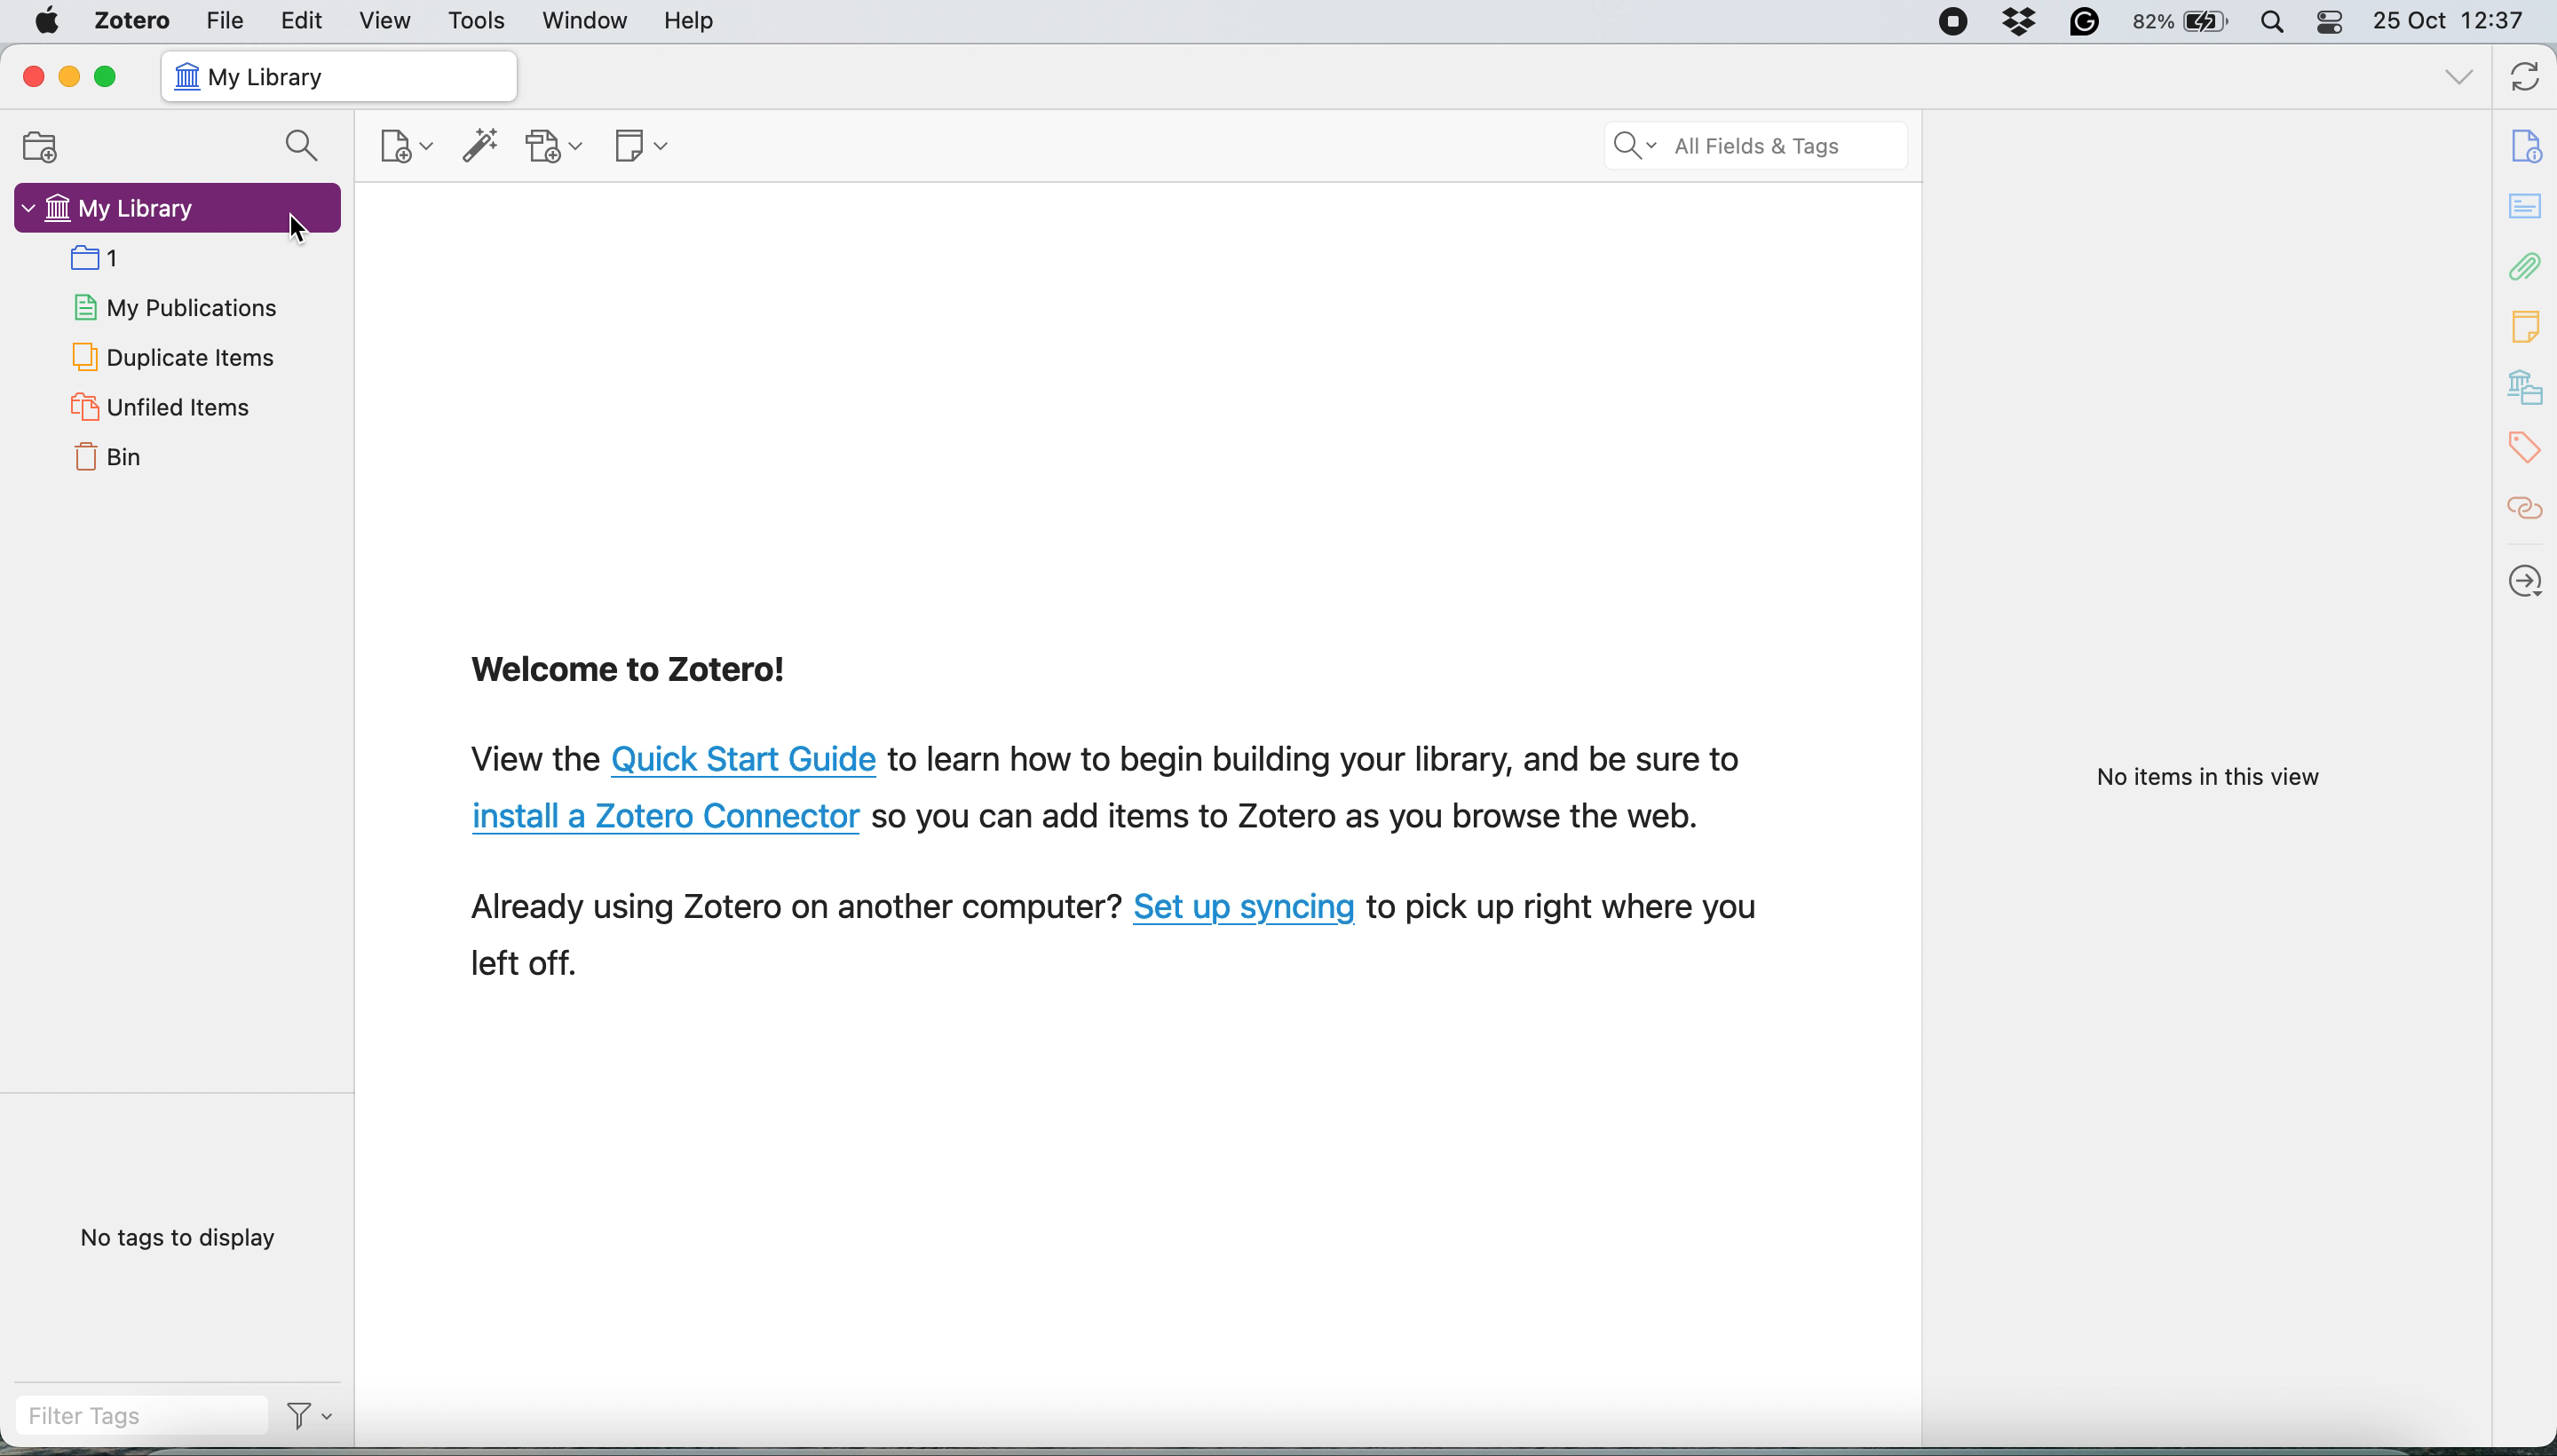 The width and height of the screenshot is (2557, 1456). What do you see at coordinates (2524, 78) in the screenshot?
I see `sync with zotero.org` at bounding box center [2524, 78].